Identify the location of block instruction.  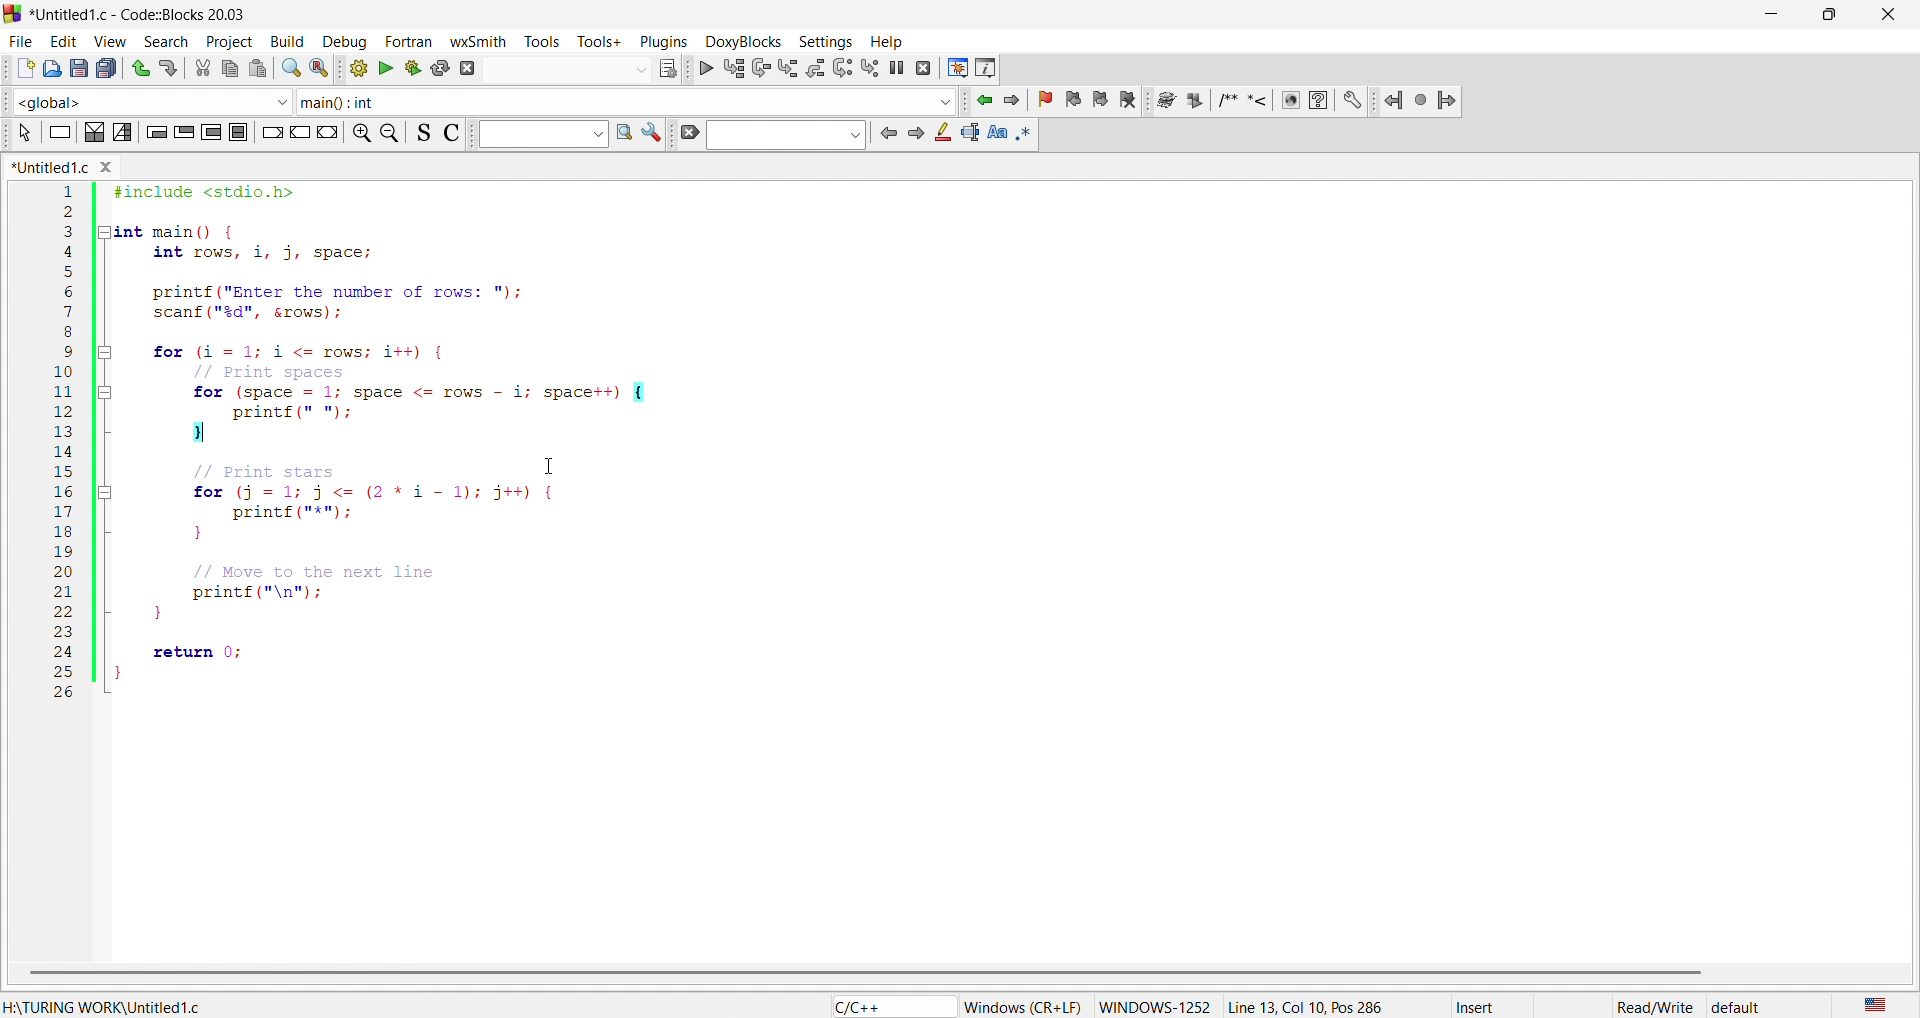
(237, 133).